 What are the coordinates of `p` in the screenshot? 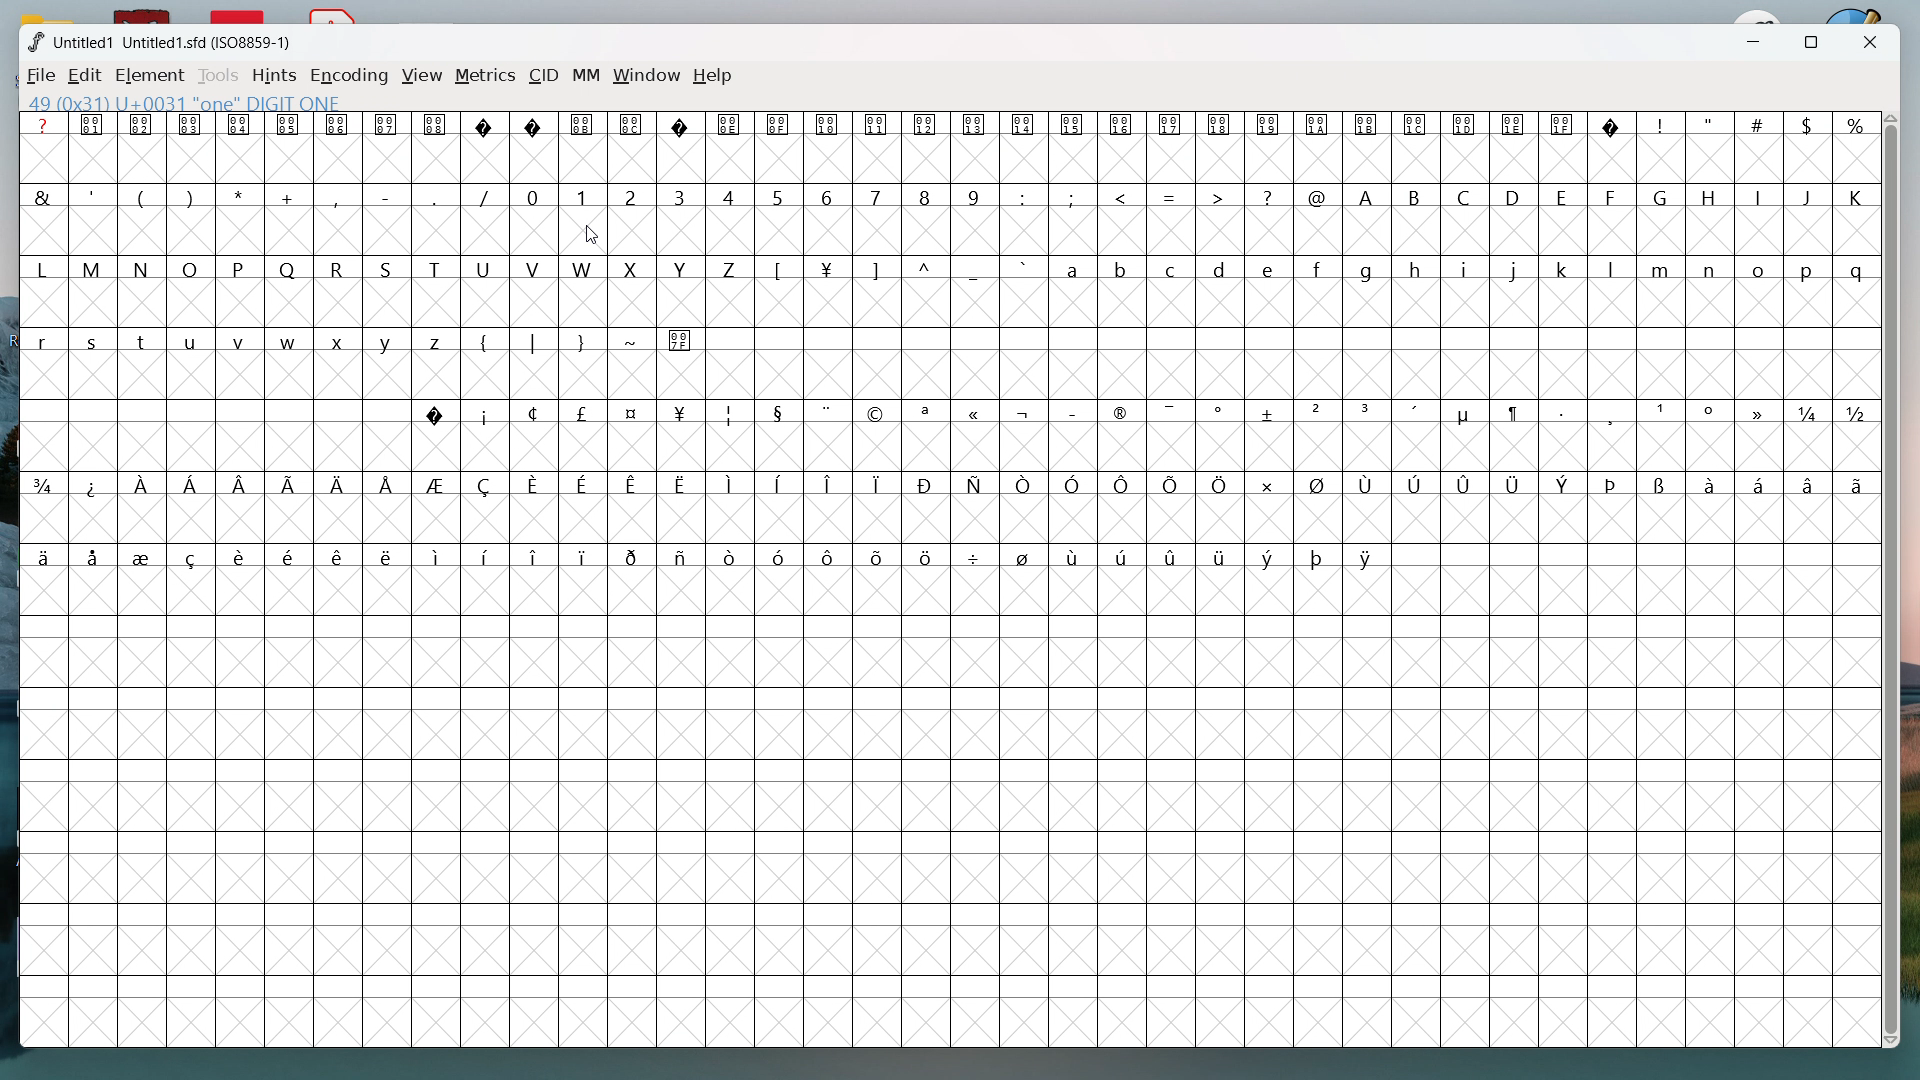 It's located at (1809, 269).